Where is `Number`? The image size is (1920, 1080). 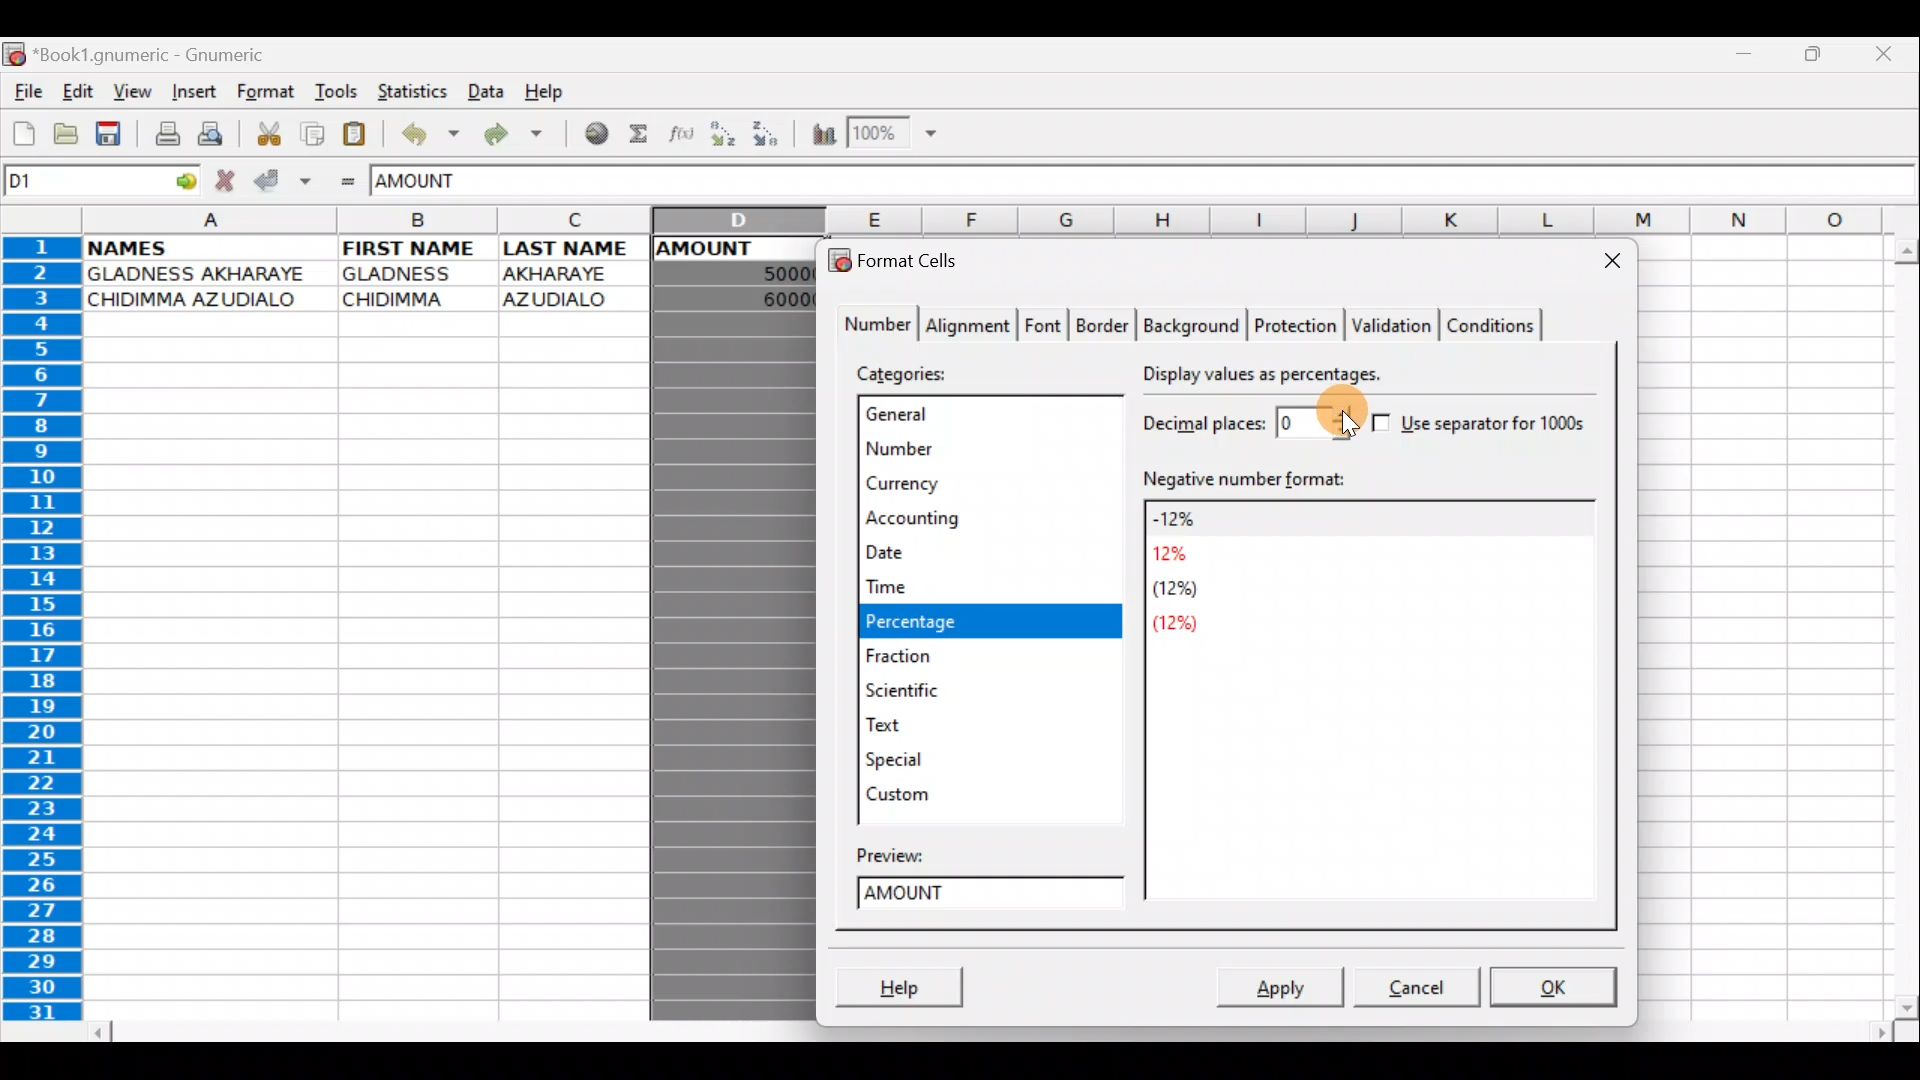
Number is located at coordinates (872, 325).